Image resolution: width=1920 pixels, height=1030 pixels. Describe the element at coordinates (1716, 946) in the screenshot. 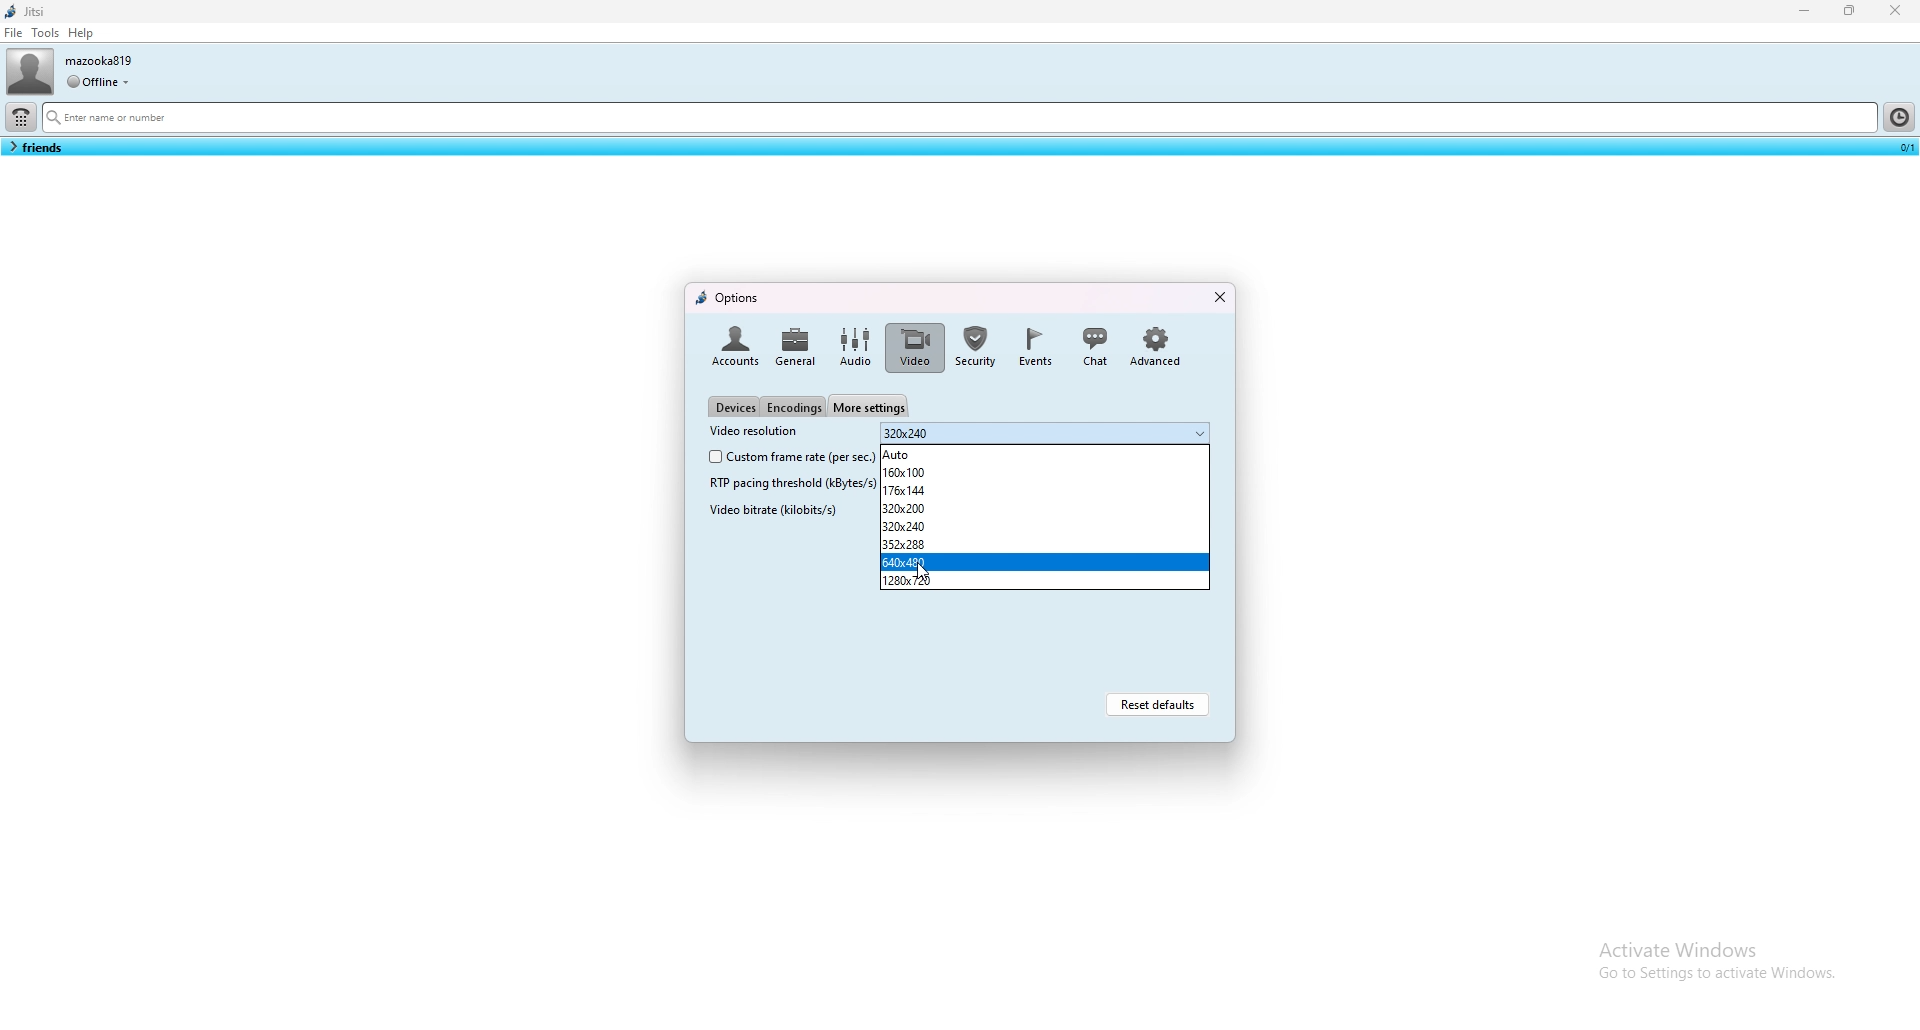

I see `Activate windows` at that location.